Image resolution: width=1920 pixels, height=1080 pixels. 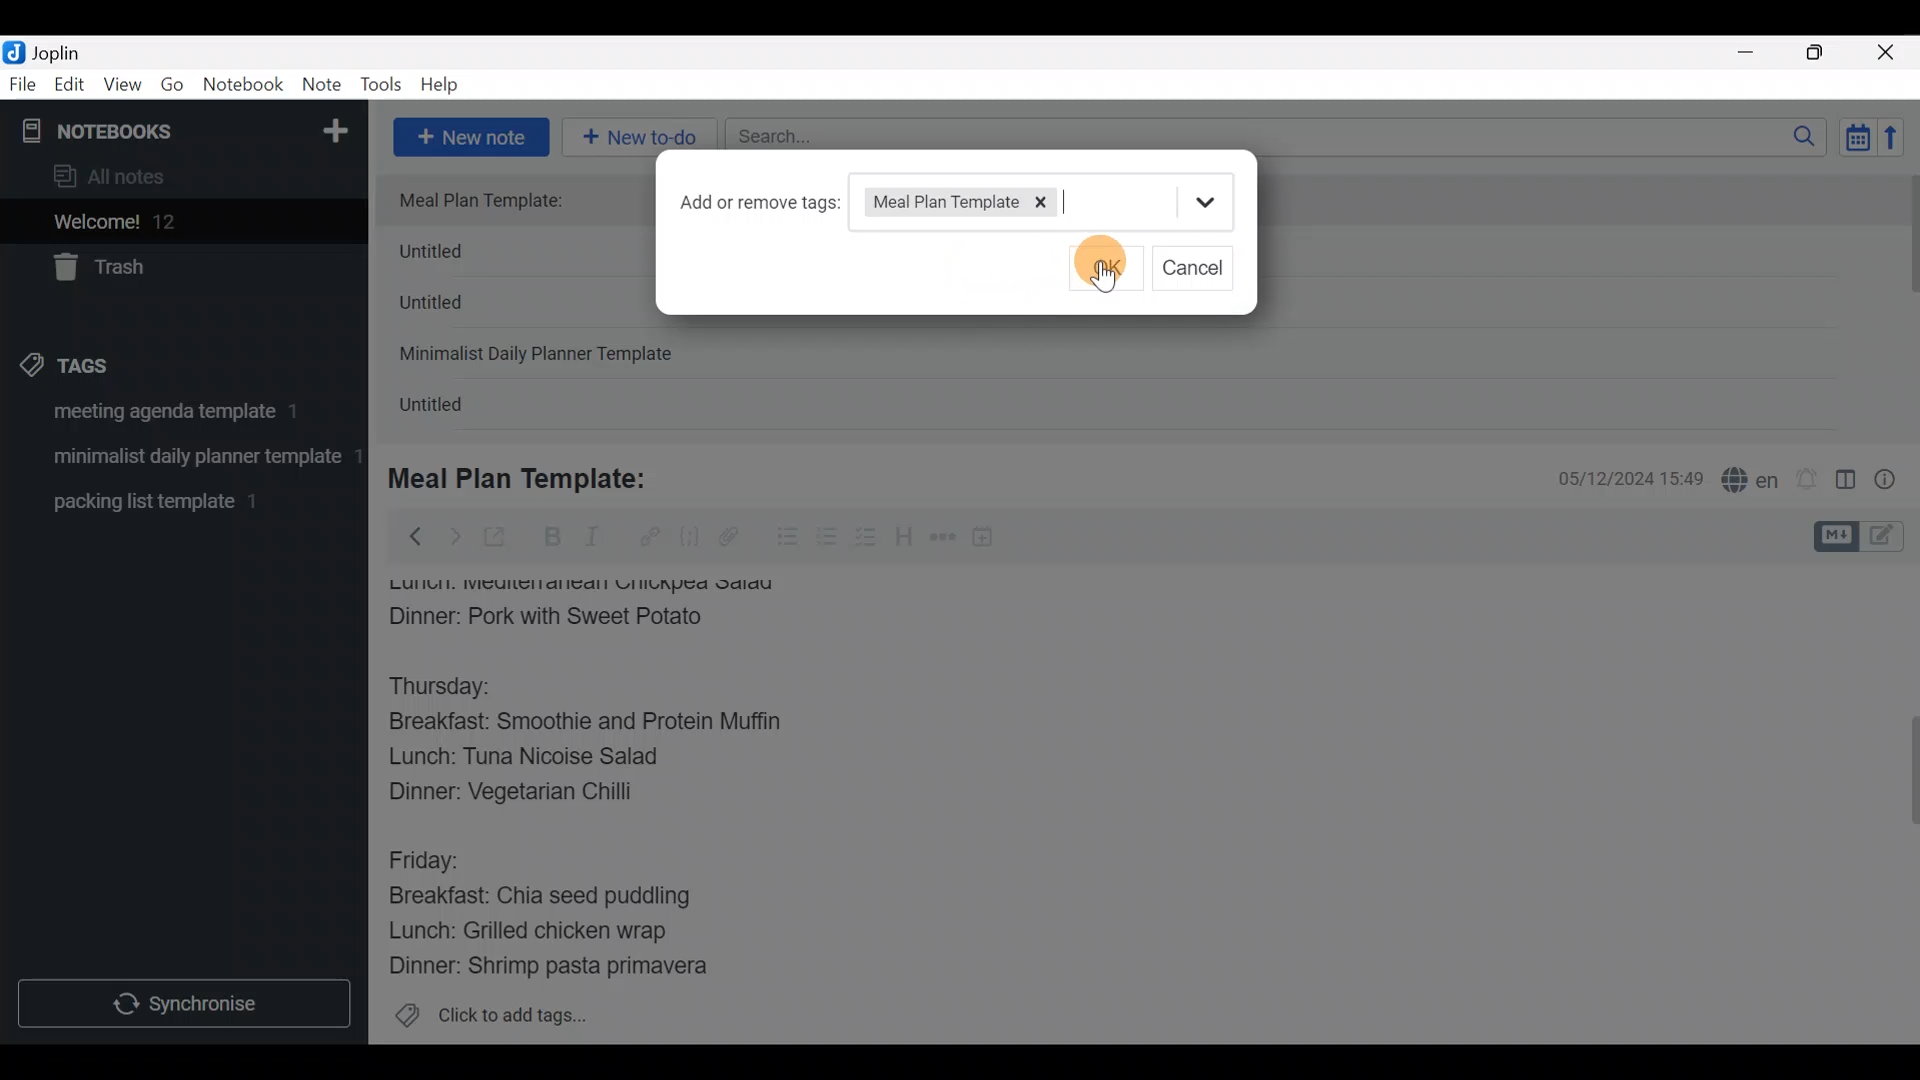 I want to click on New note, so click(x=469, y=135).